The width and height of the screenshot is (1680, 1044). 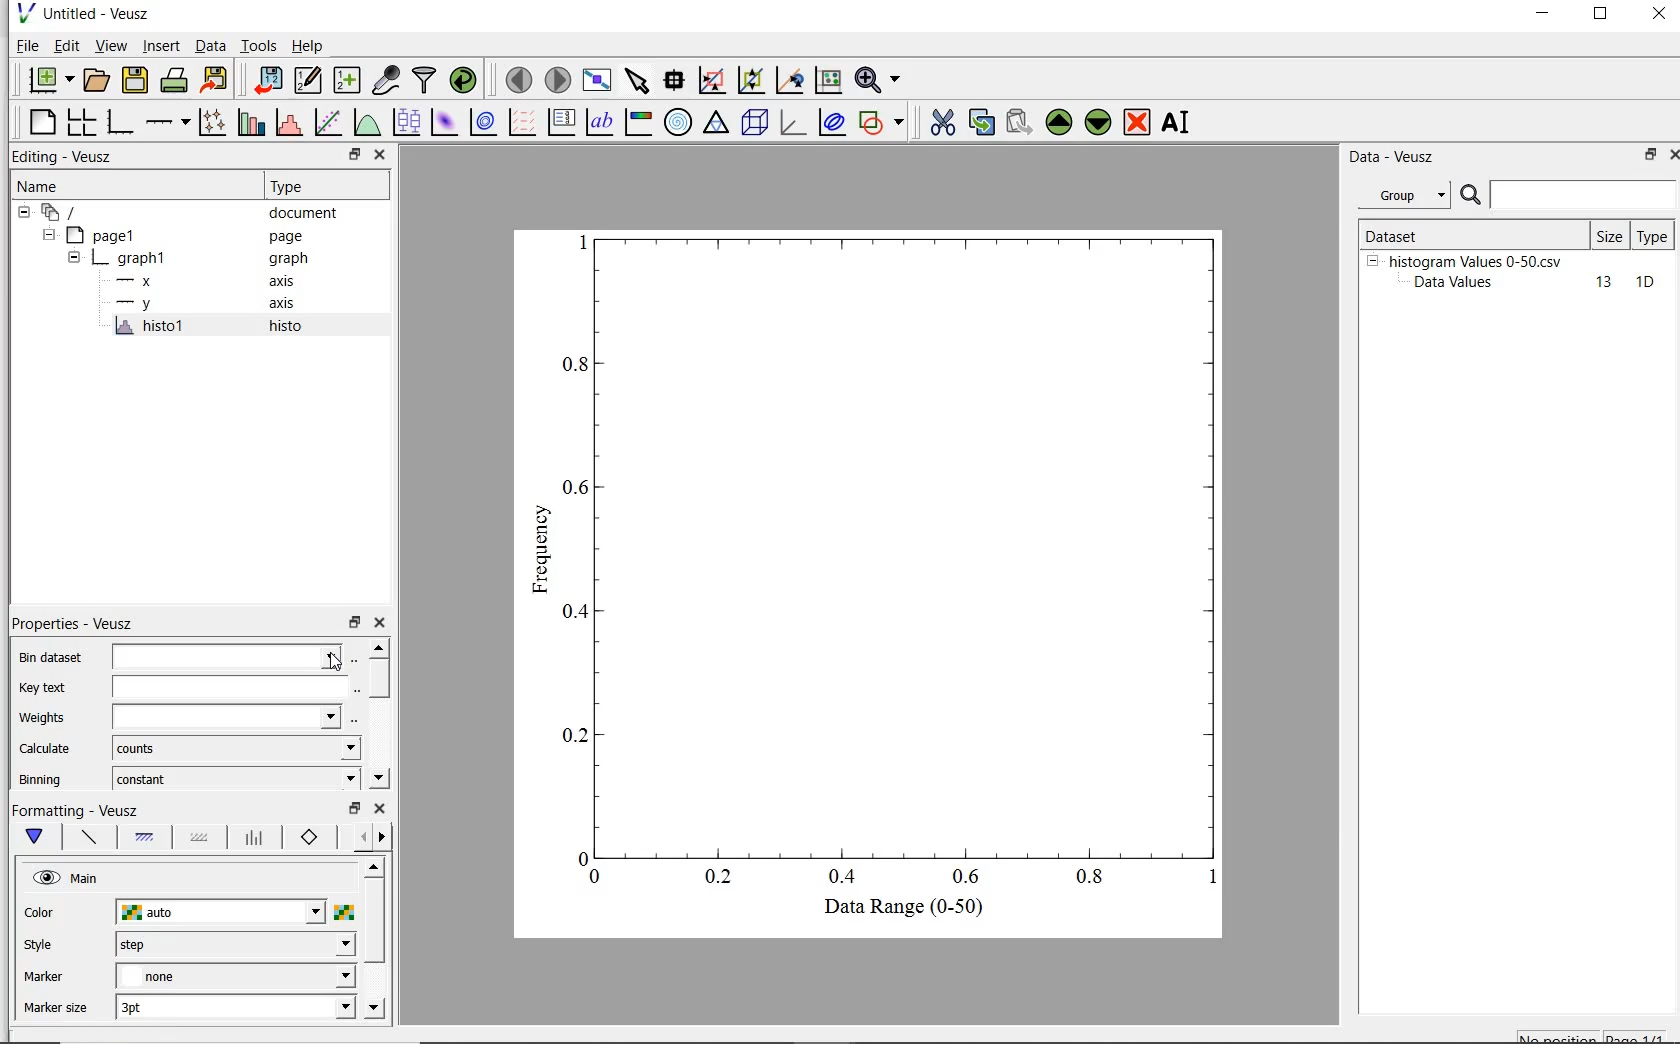 What do you see at coordinates (46, 718) in the screenshot?
I see `Weights` at bounding box center [46, 718].